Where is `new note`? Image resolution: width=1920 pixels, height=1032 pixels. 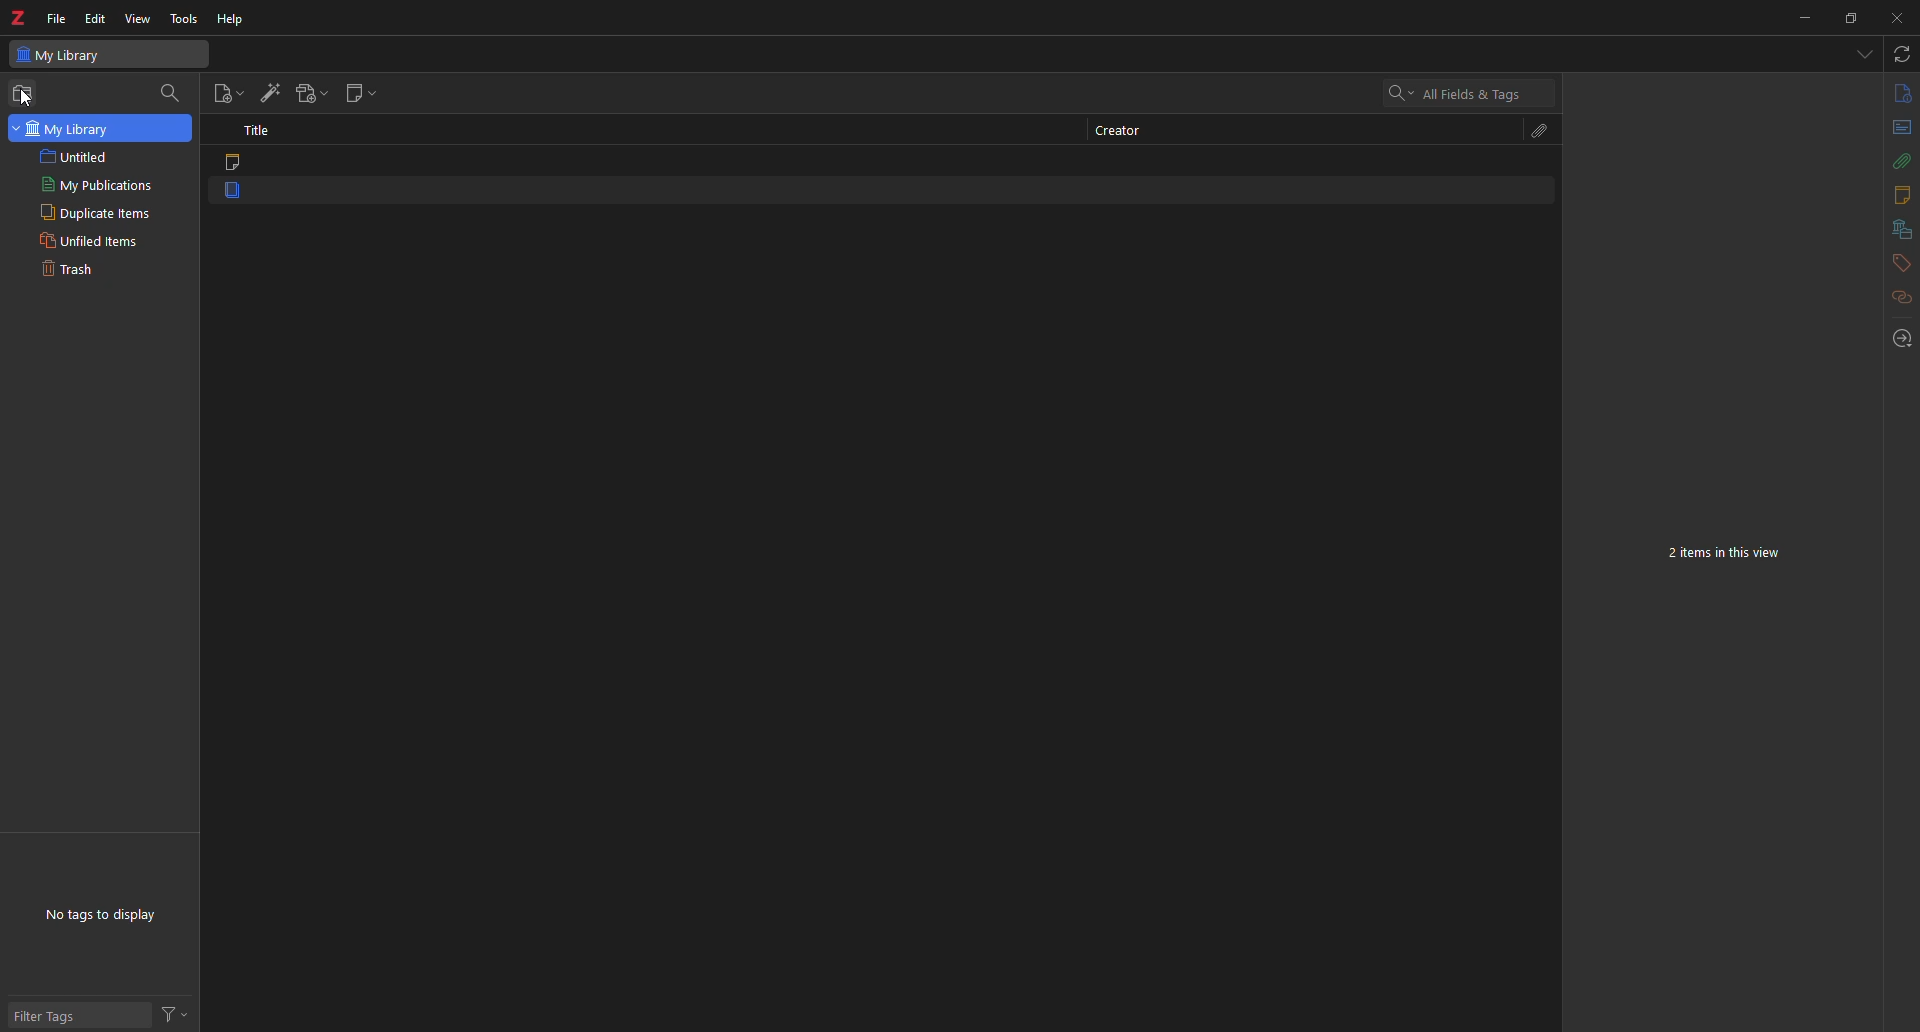
new note is located at coordinates (362, 93).